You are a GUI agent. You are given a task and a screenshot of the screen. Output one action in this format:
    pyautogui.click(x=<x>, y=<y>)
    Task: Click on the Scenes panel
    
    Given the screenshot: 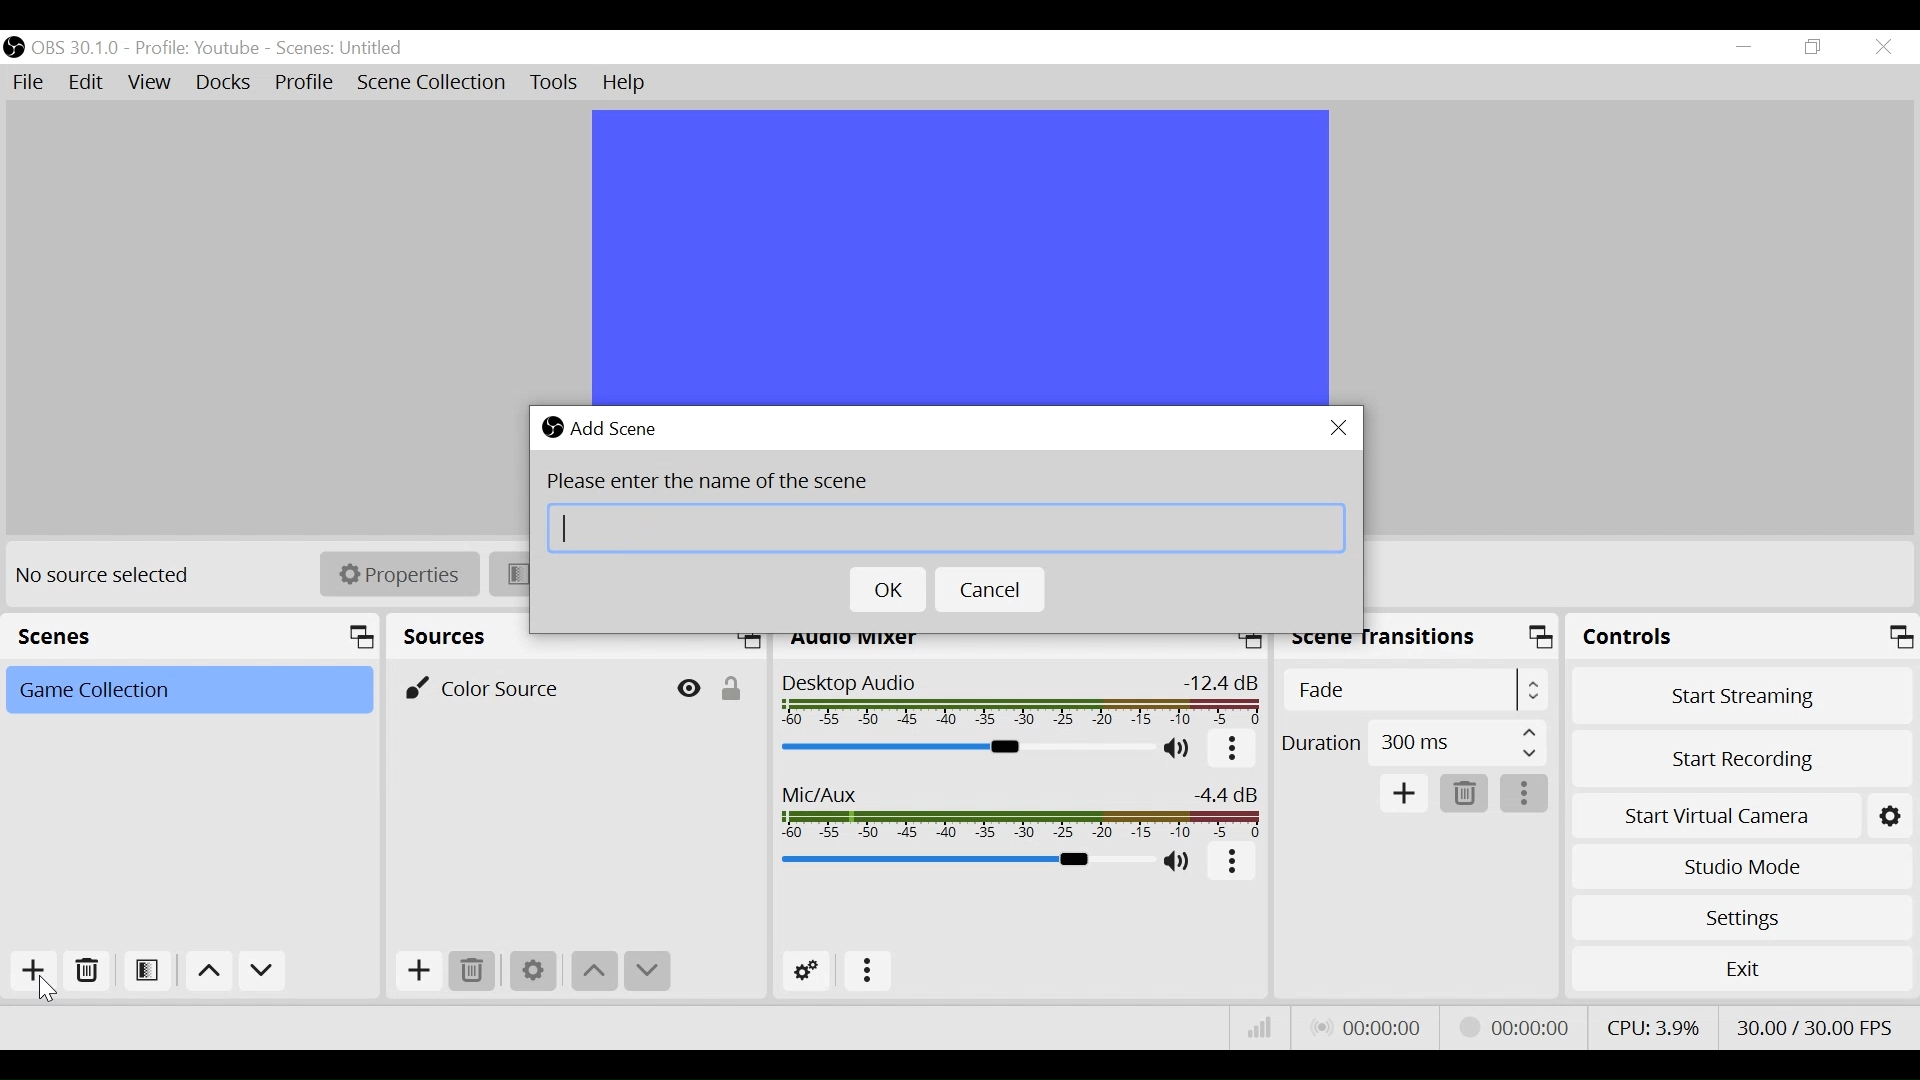 What is the action you would take?
    pyautogui.click(x=194, y=637)
    